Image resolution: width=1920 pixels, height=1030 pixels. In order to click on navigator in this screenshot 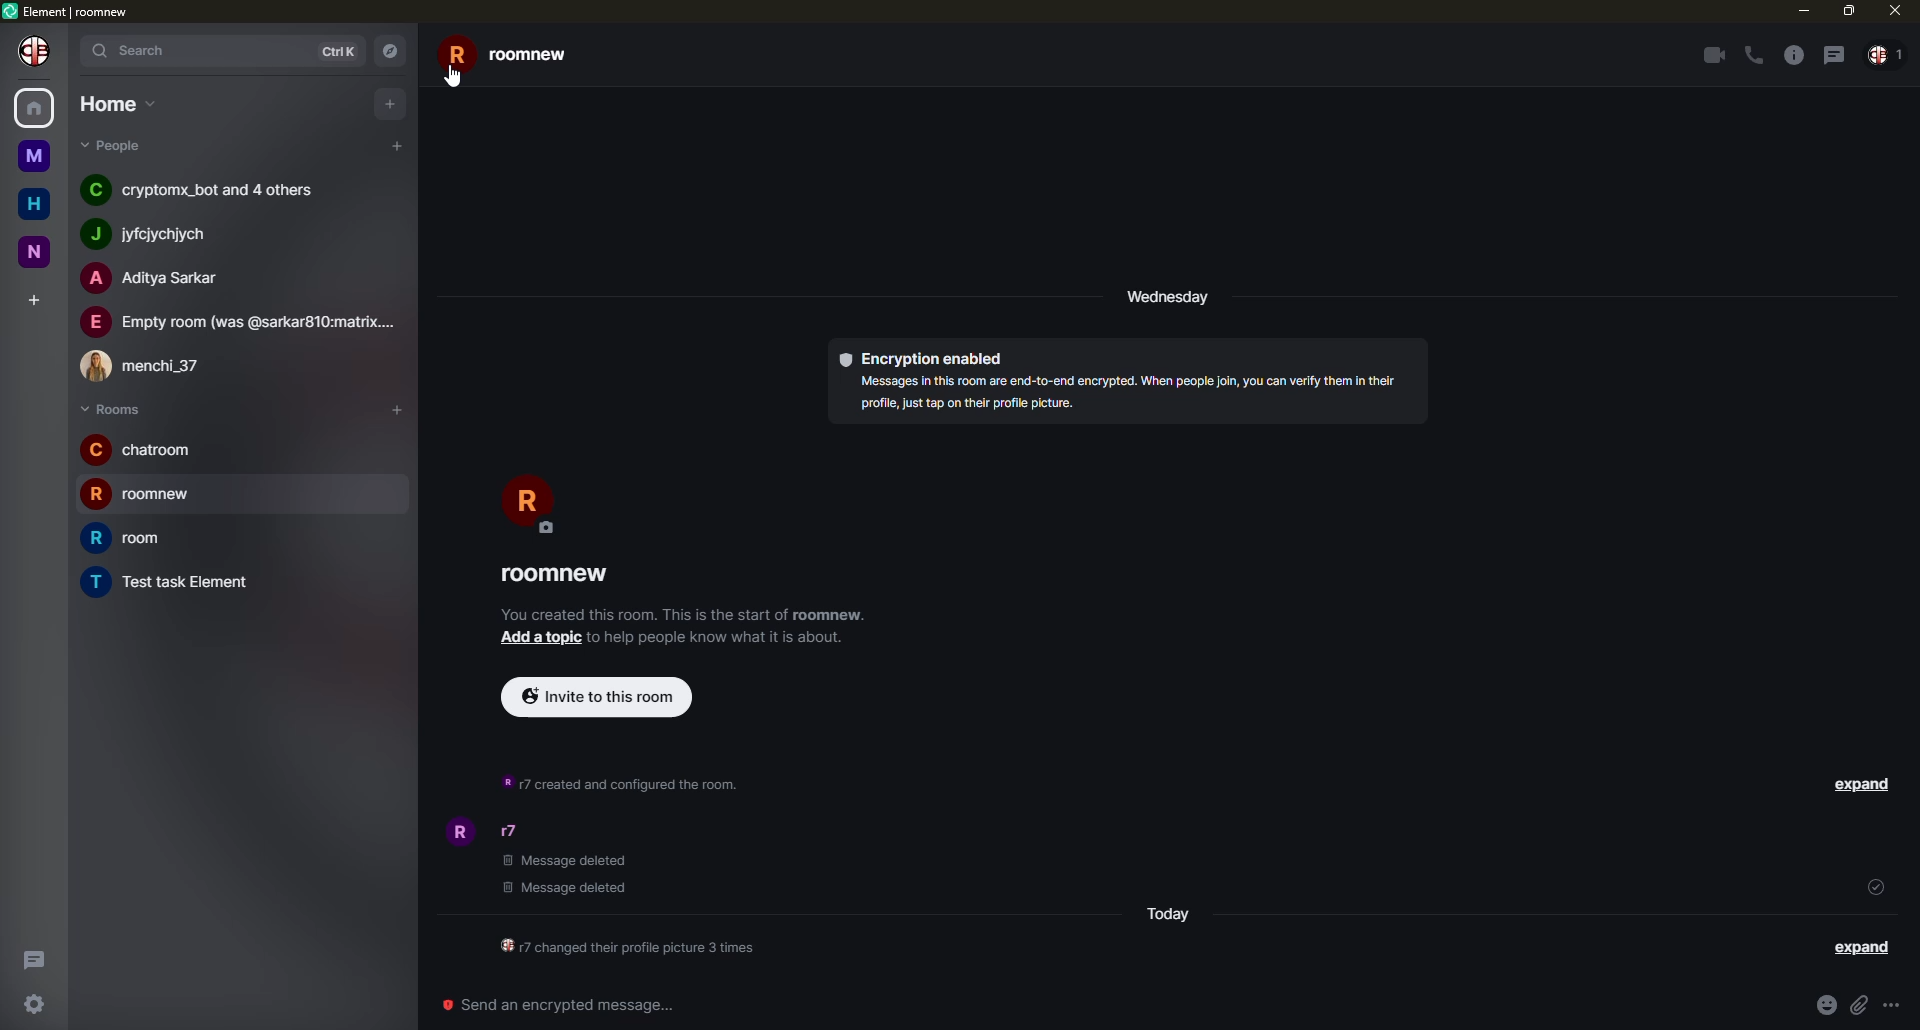, I will do `click(393, 49)`.